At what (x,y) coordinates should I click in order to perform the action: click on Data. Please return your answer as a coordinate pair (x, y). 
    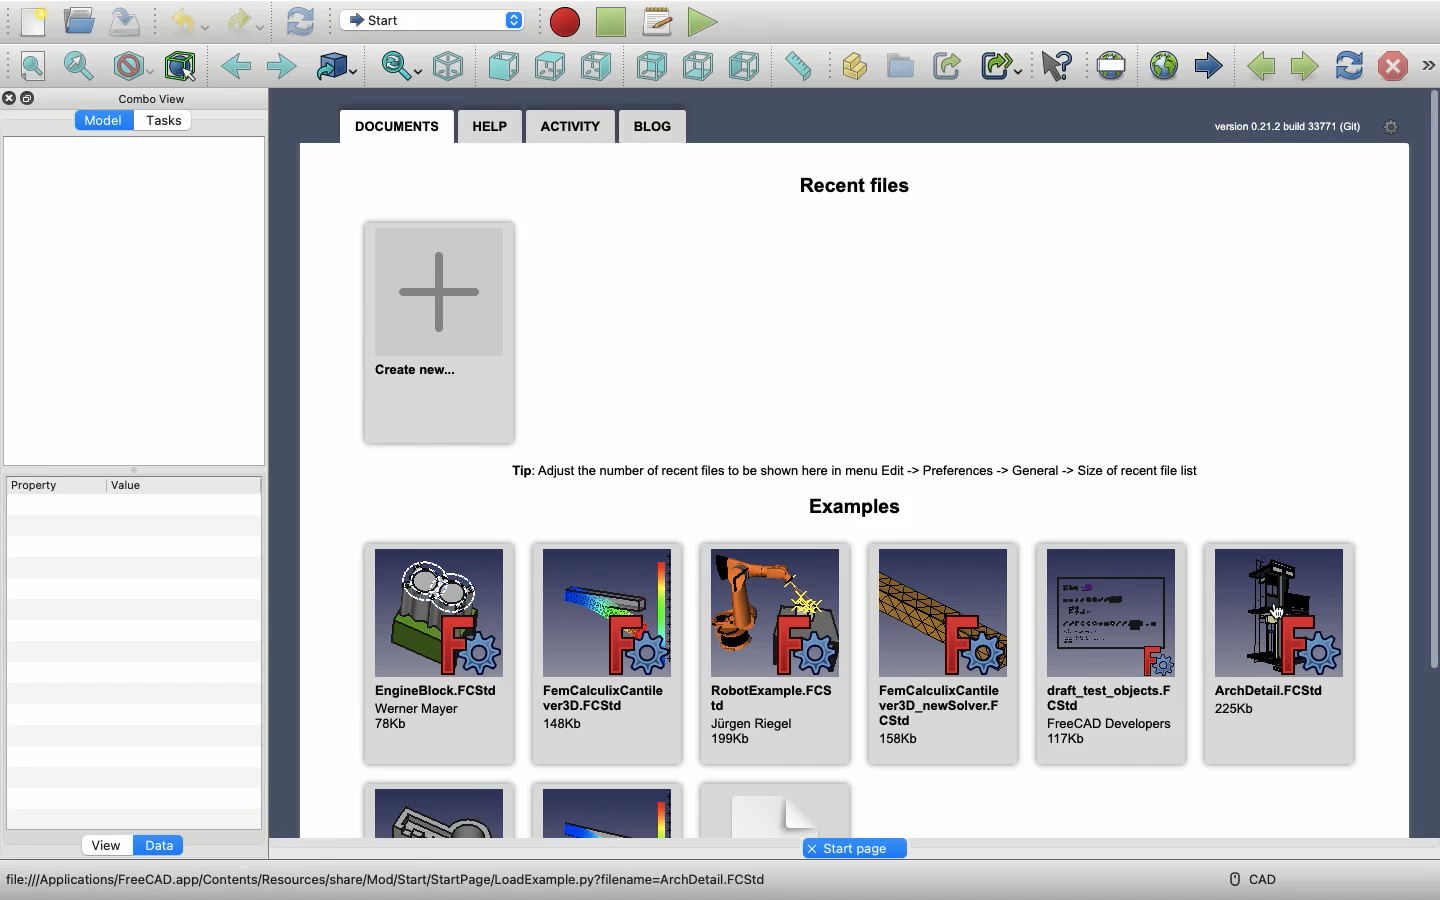
    Looking at the image, I should click on (158, 845).